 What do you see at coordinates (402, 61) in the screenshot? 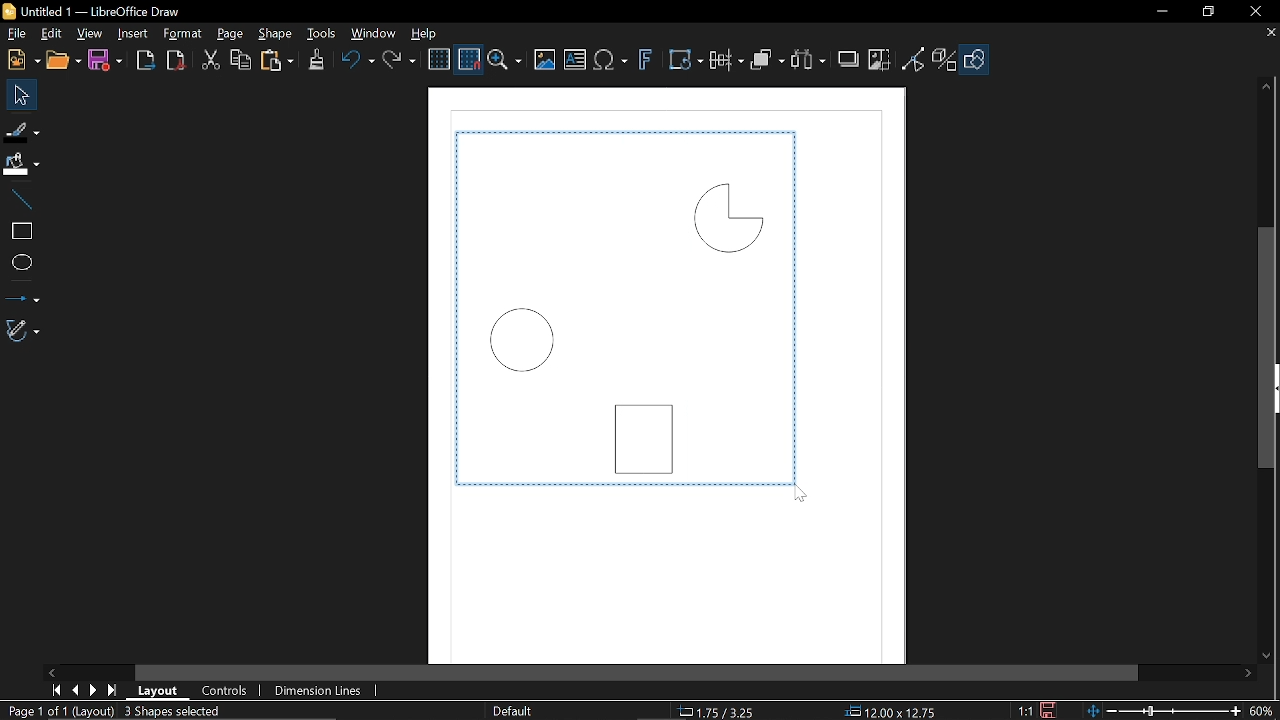
I see `Redo` at bounding box center [402, 61].